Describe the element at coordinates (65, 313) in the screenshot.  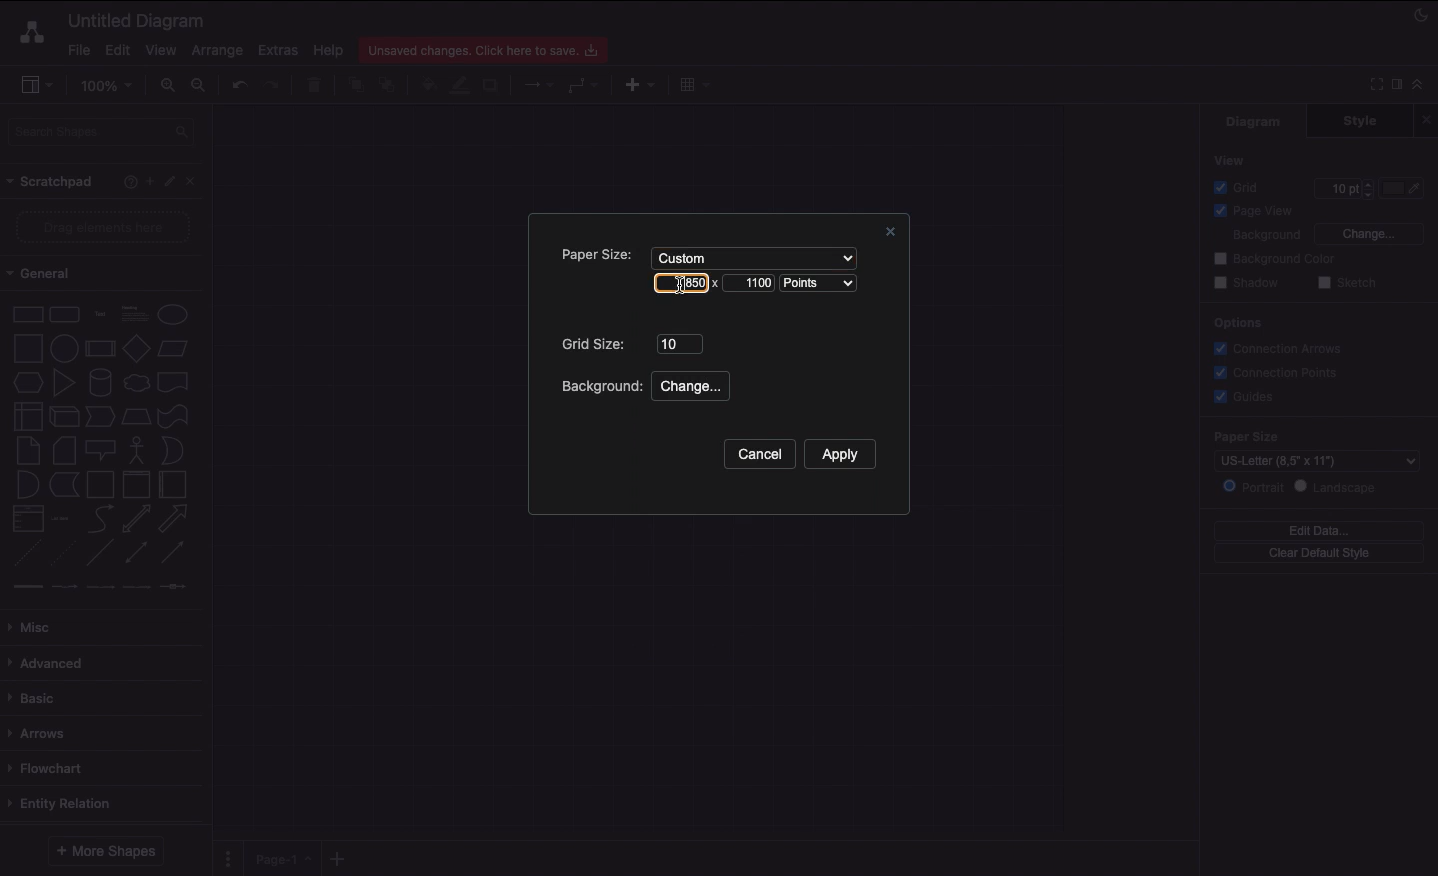
I see `Rounded rectangle` at that location.